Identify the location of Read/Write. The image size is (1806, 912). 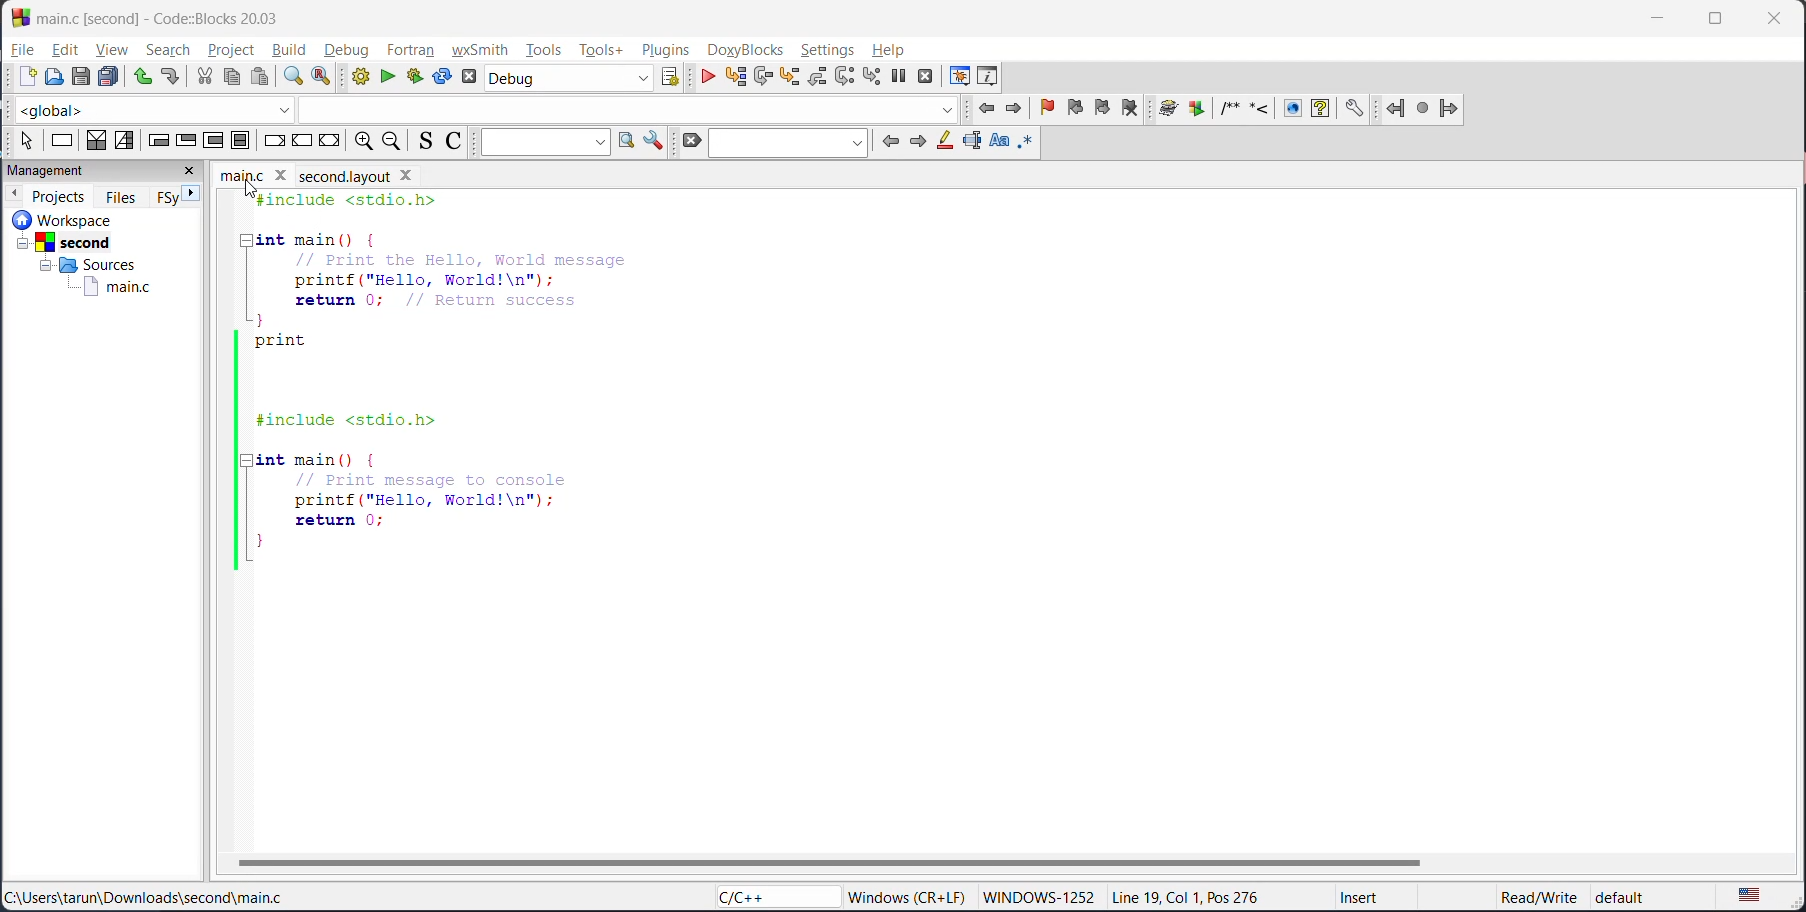
(1536, 894).